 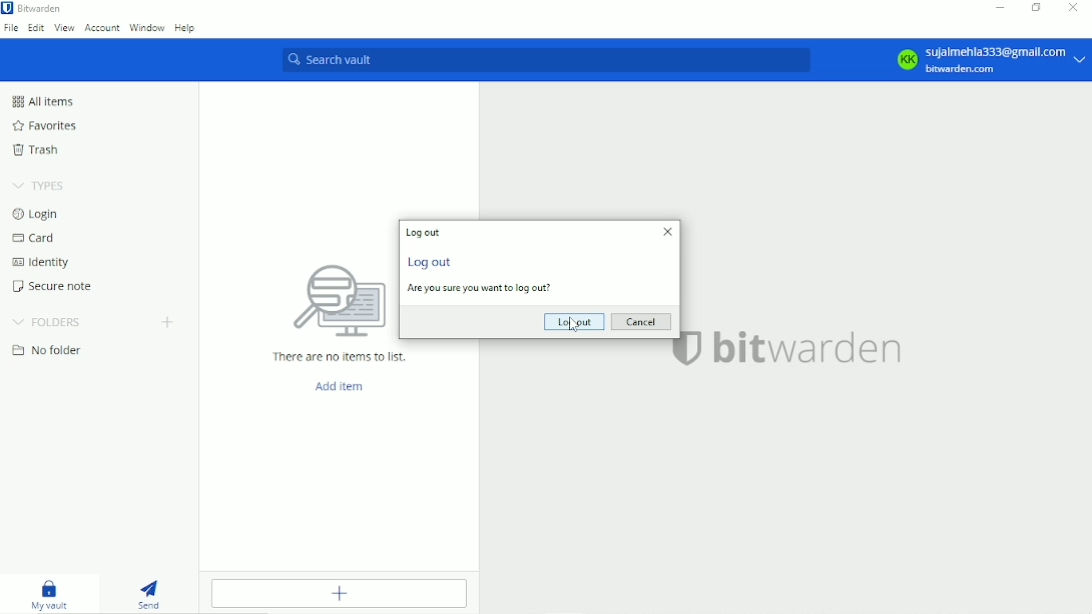 I want to click on File, so click(x=10, y=28).